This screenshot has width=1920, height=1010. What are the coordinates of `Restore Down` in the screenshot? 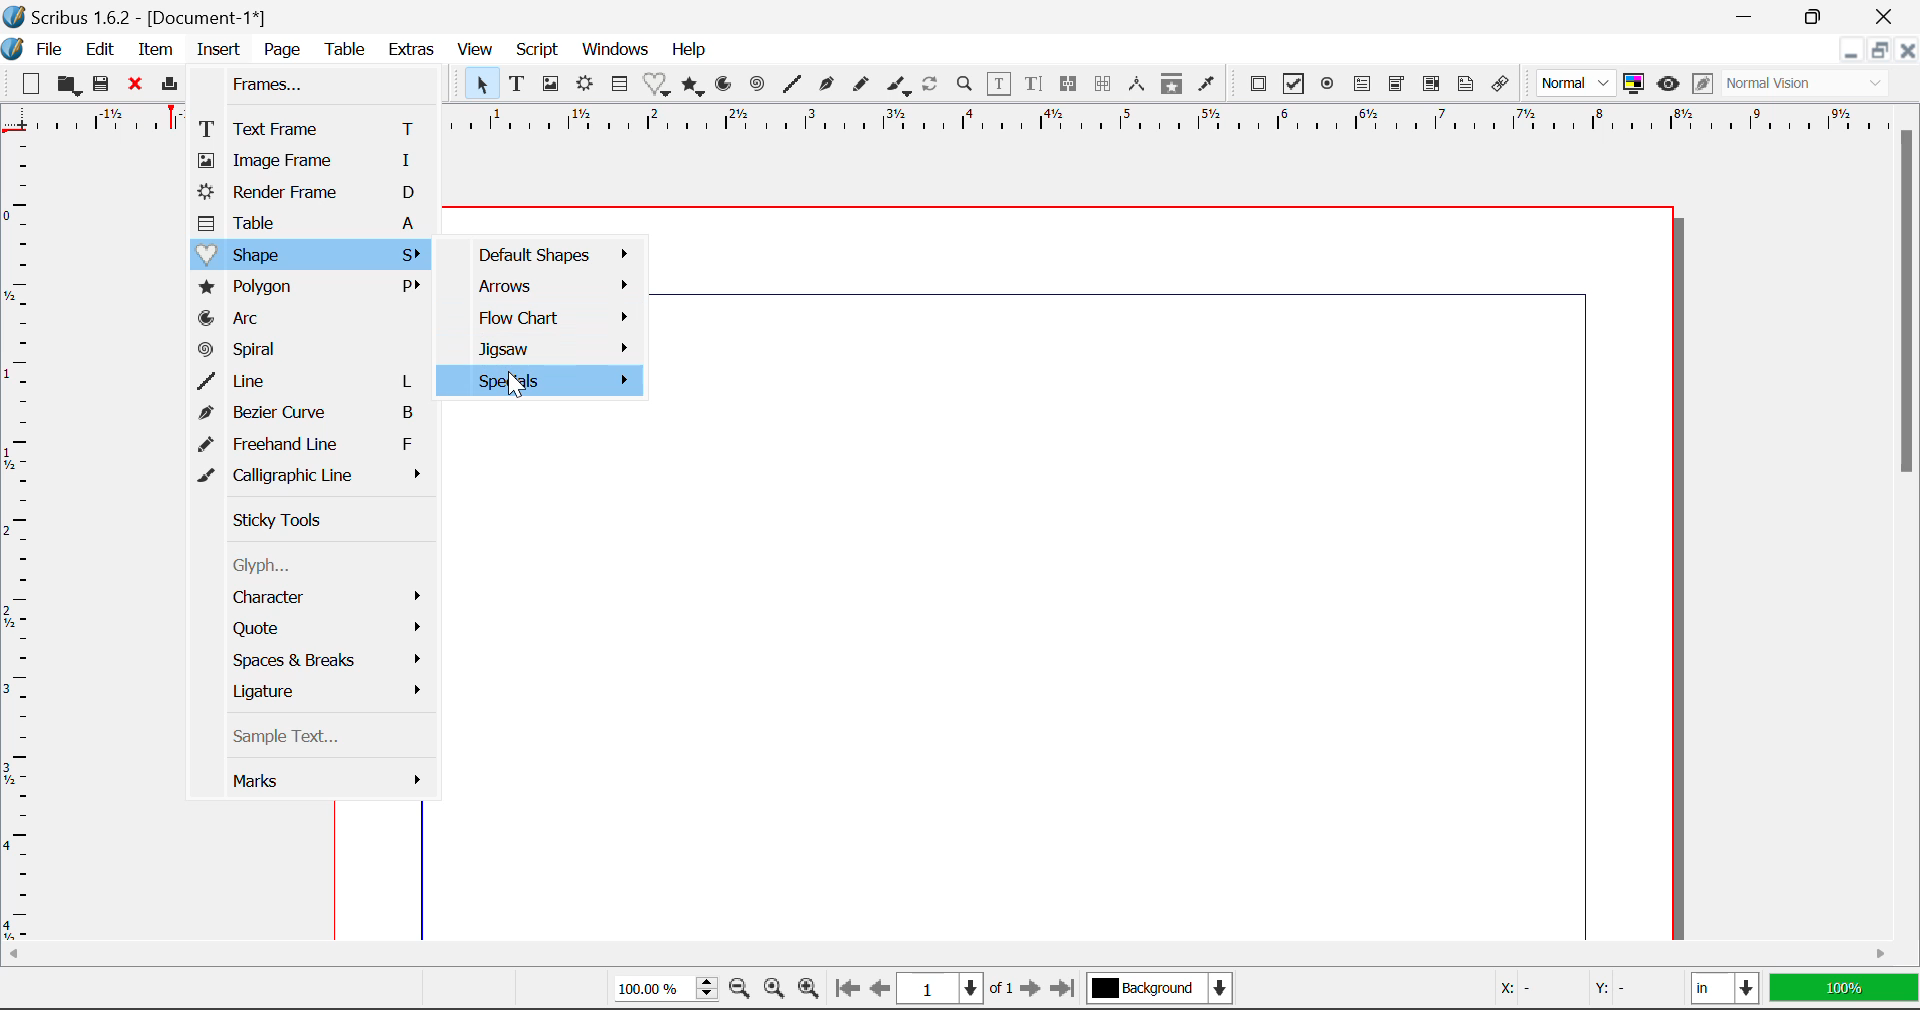 It's located at (1750, 15).